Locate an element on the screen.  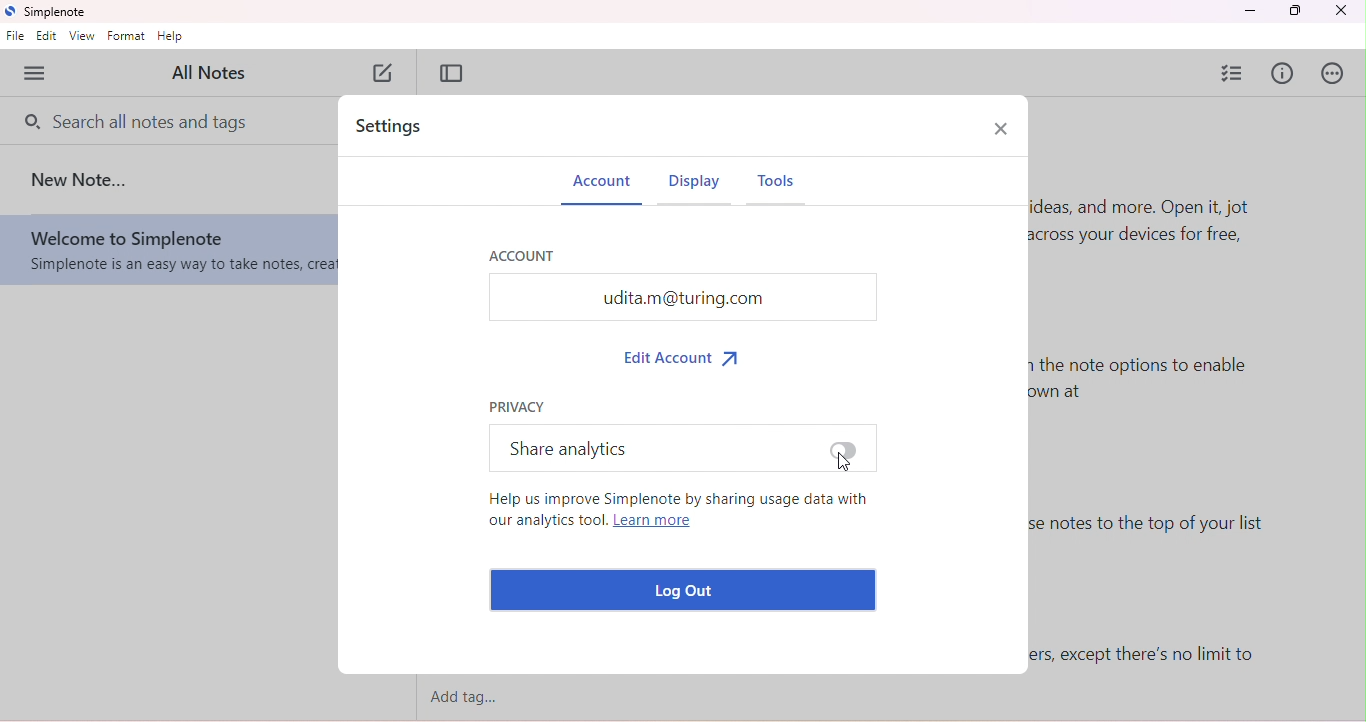
tools is located at coordinates (785, 188).